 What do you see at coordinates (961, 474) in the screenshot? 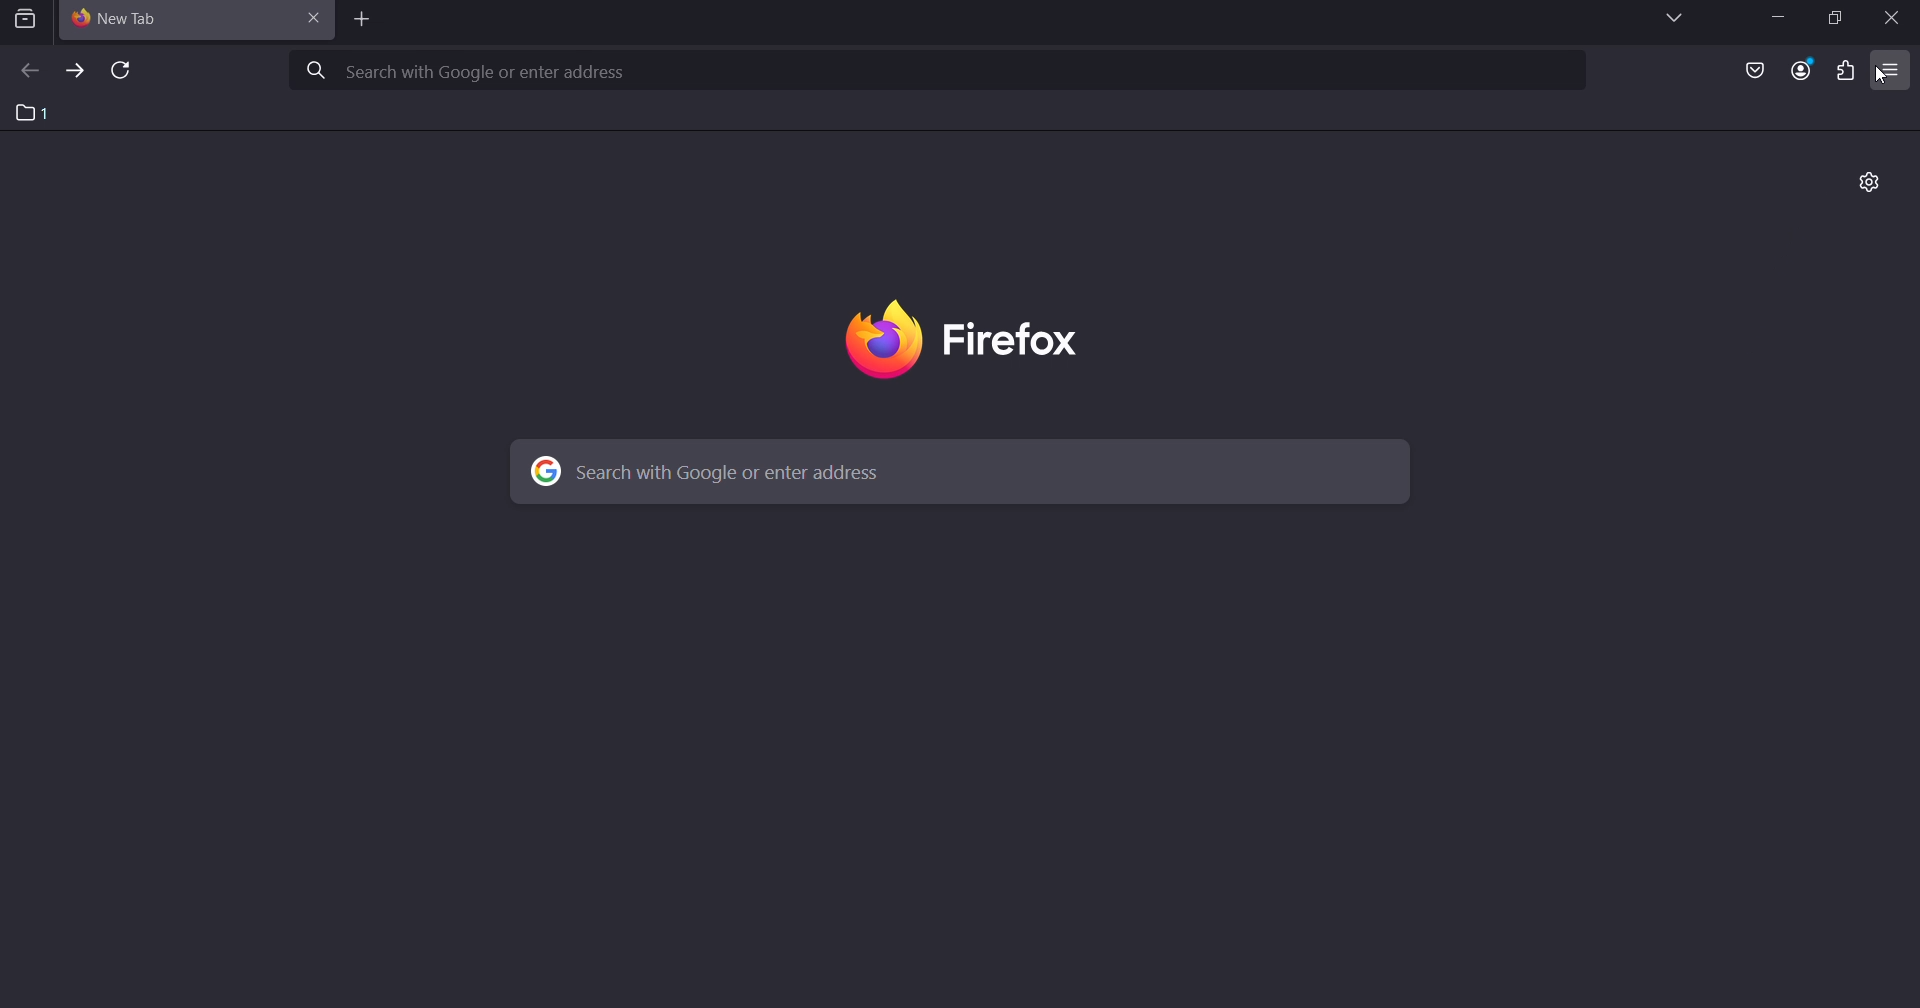
I see `search with google or enter address` at bounding box center [961, 474].